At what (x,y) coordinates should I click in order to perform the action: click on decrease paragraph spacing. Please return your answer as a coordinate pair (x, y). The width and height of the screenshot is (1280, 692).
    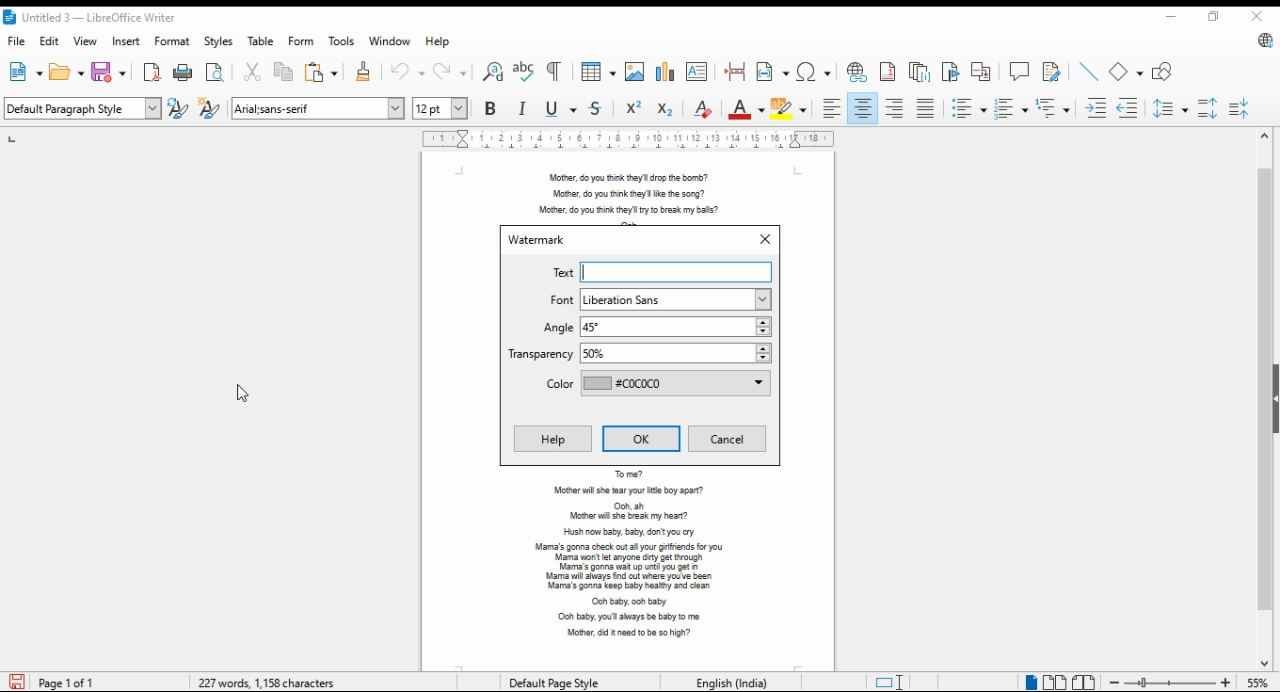
    Looking at the image, I should click on (1244, 108).